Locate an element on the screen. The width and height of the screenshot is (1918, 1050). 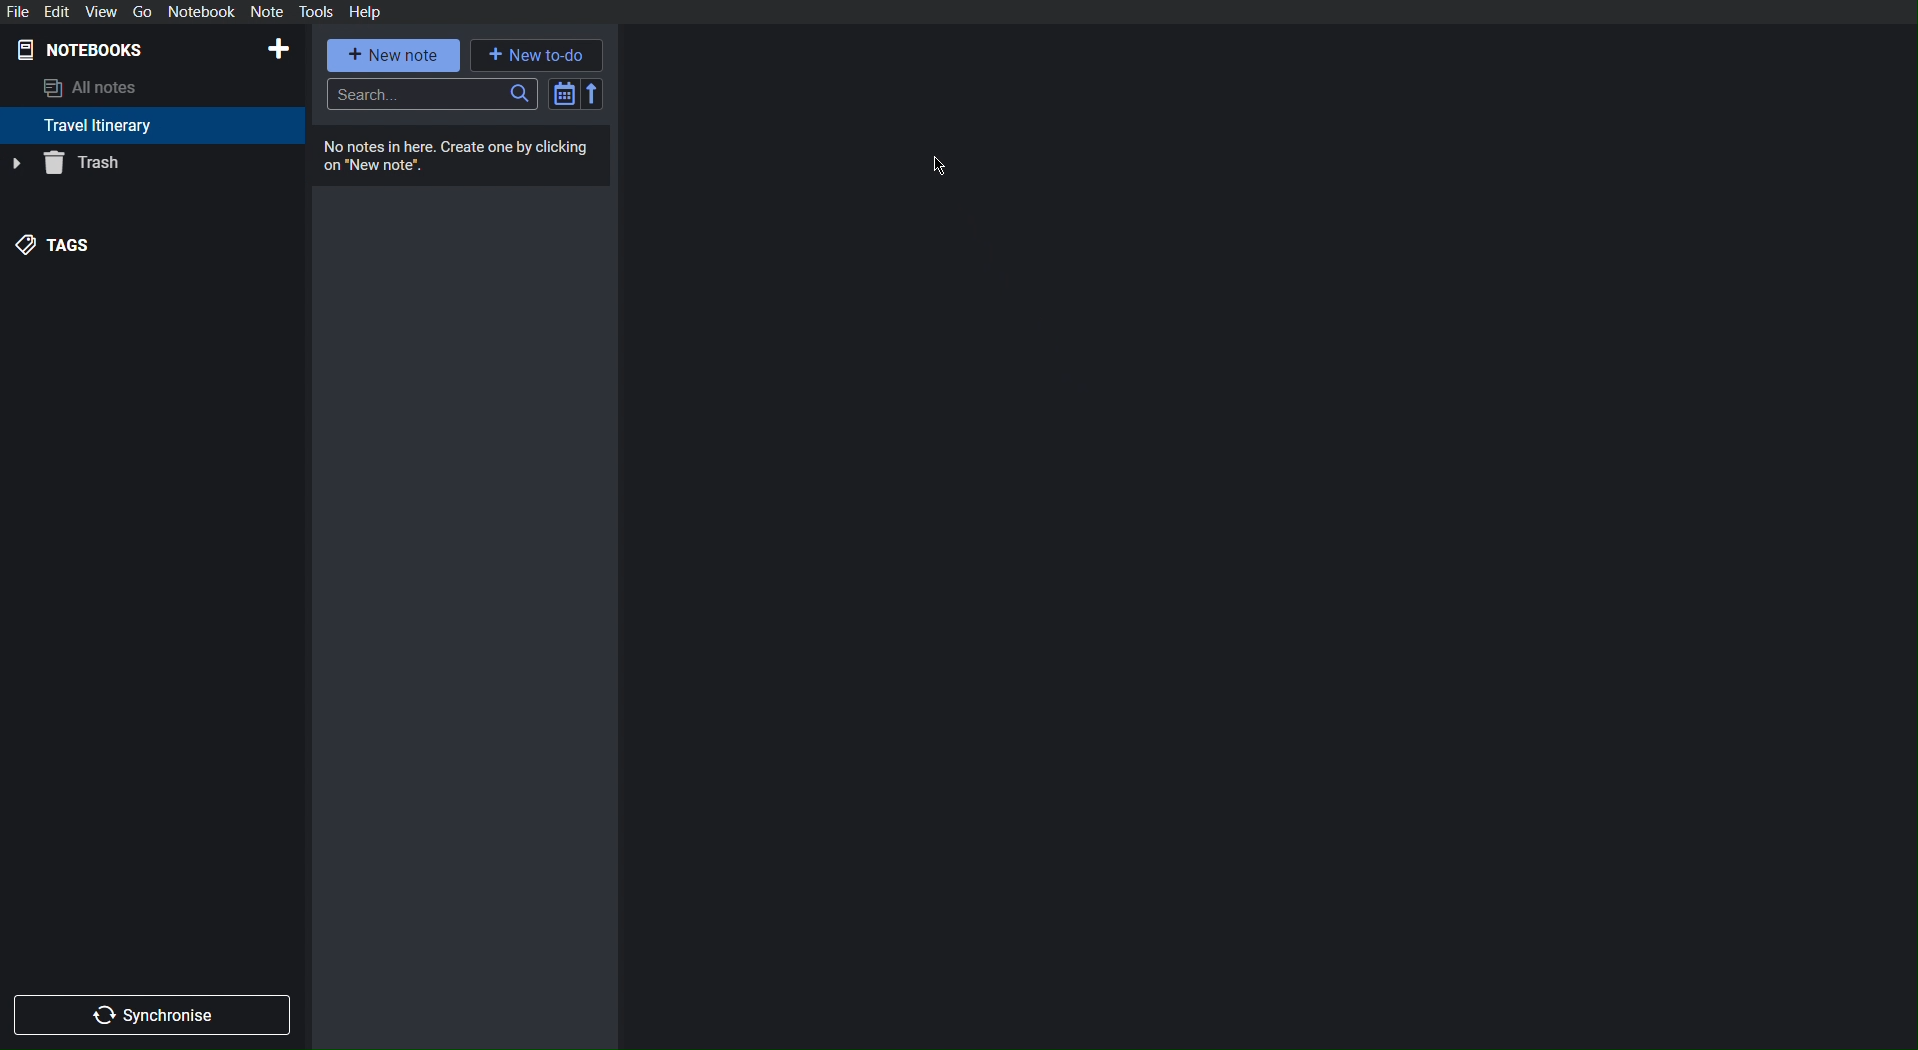
File is located at coordinates (19, 11).